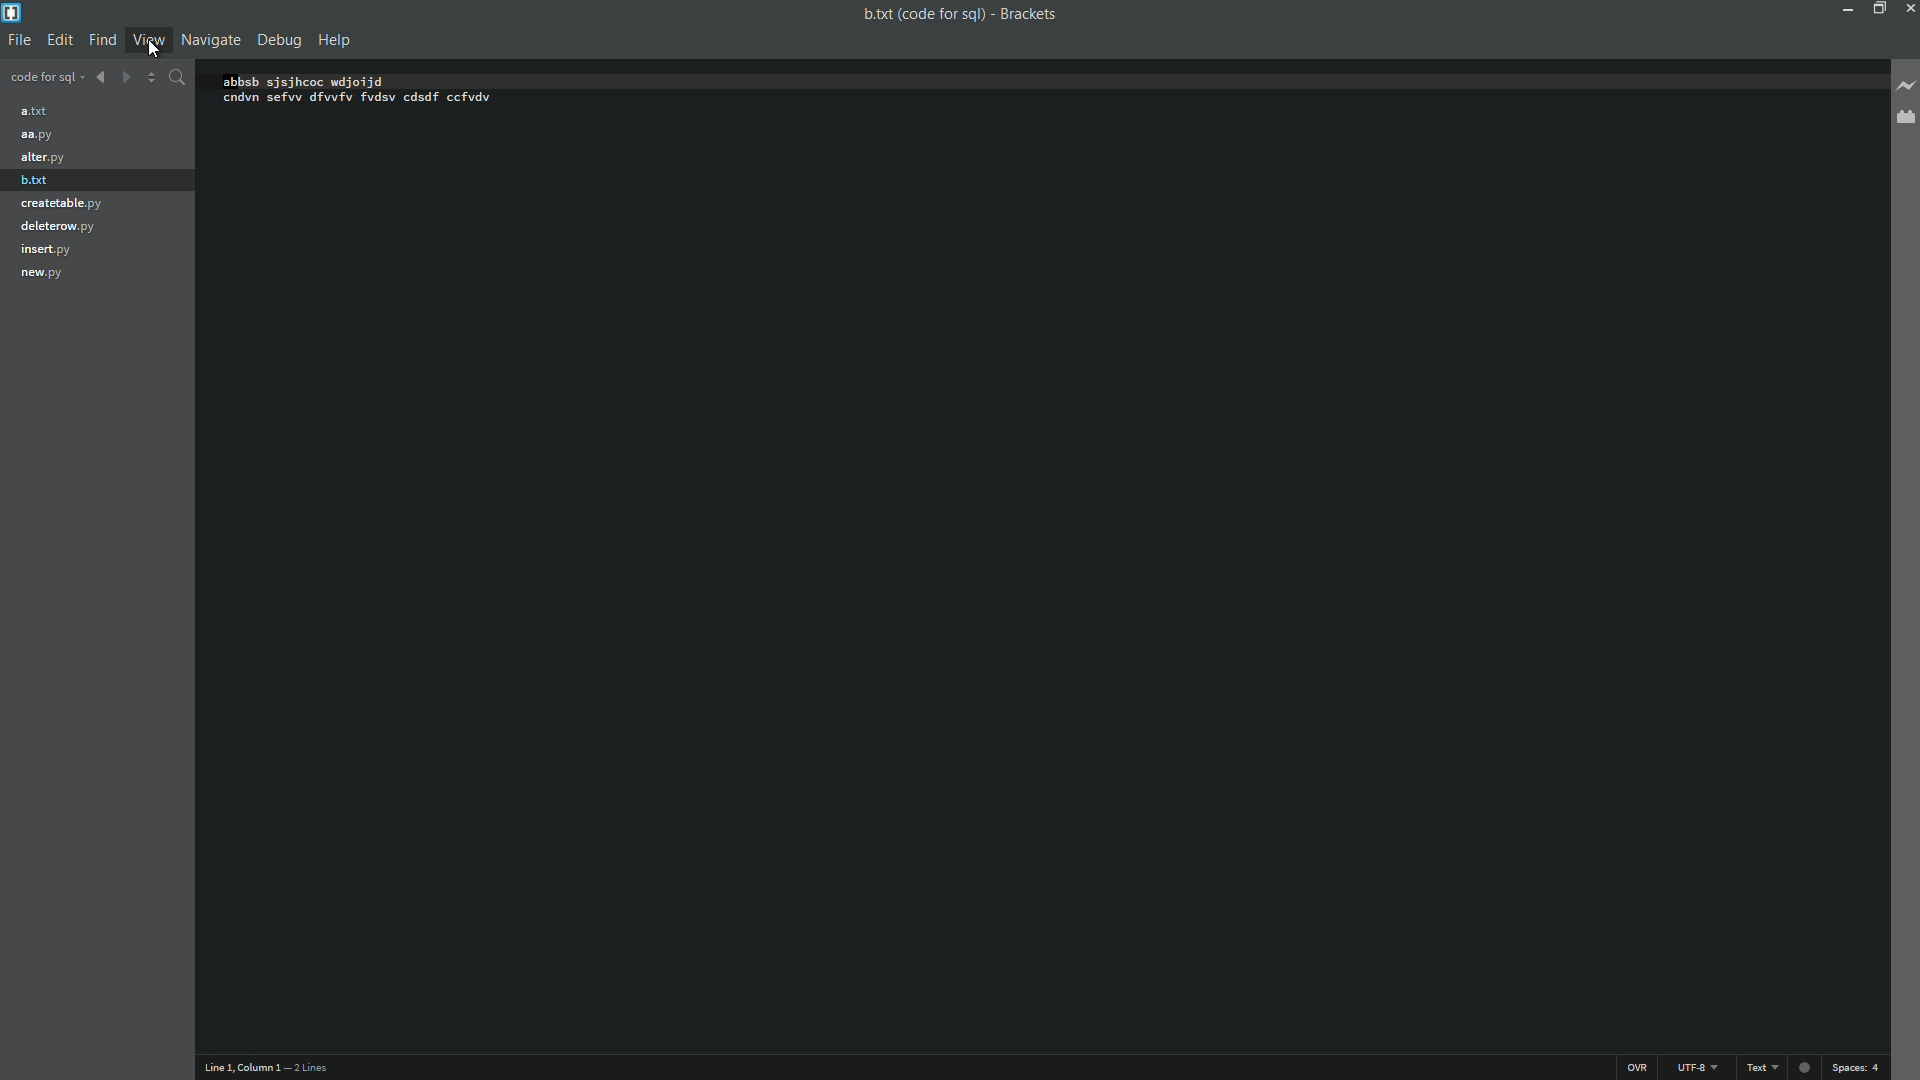 Image resolution: width=1920 pixels, height=1080 pixels. I want to click on Debug menu, so click(283, 40).